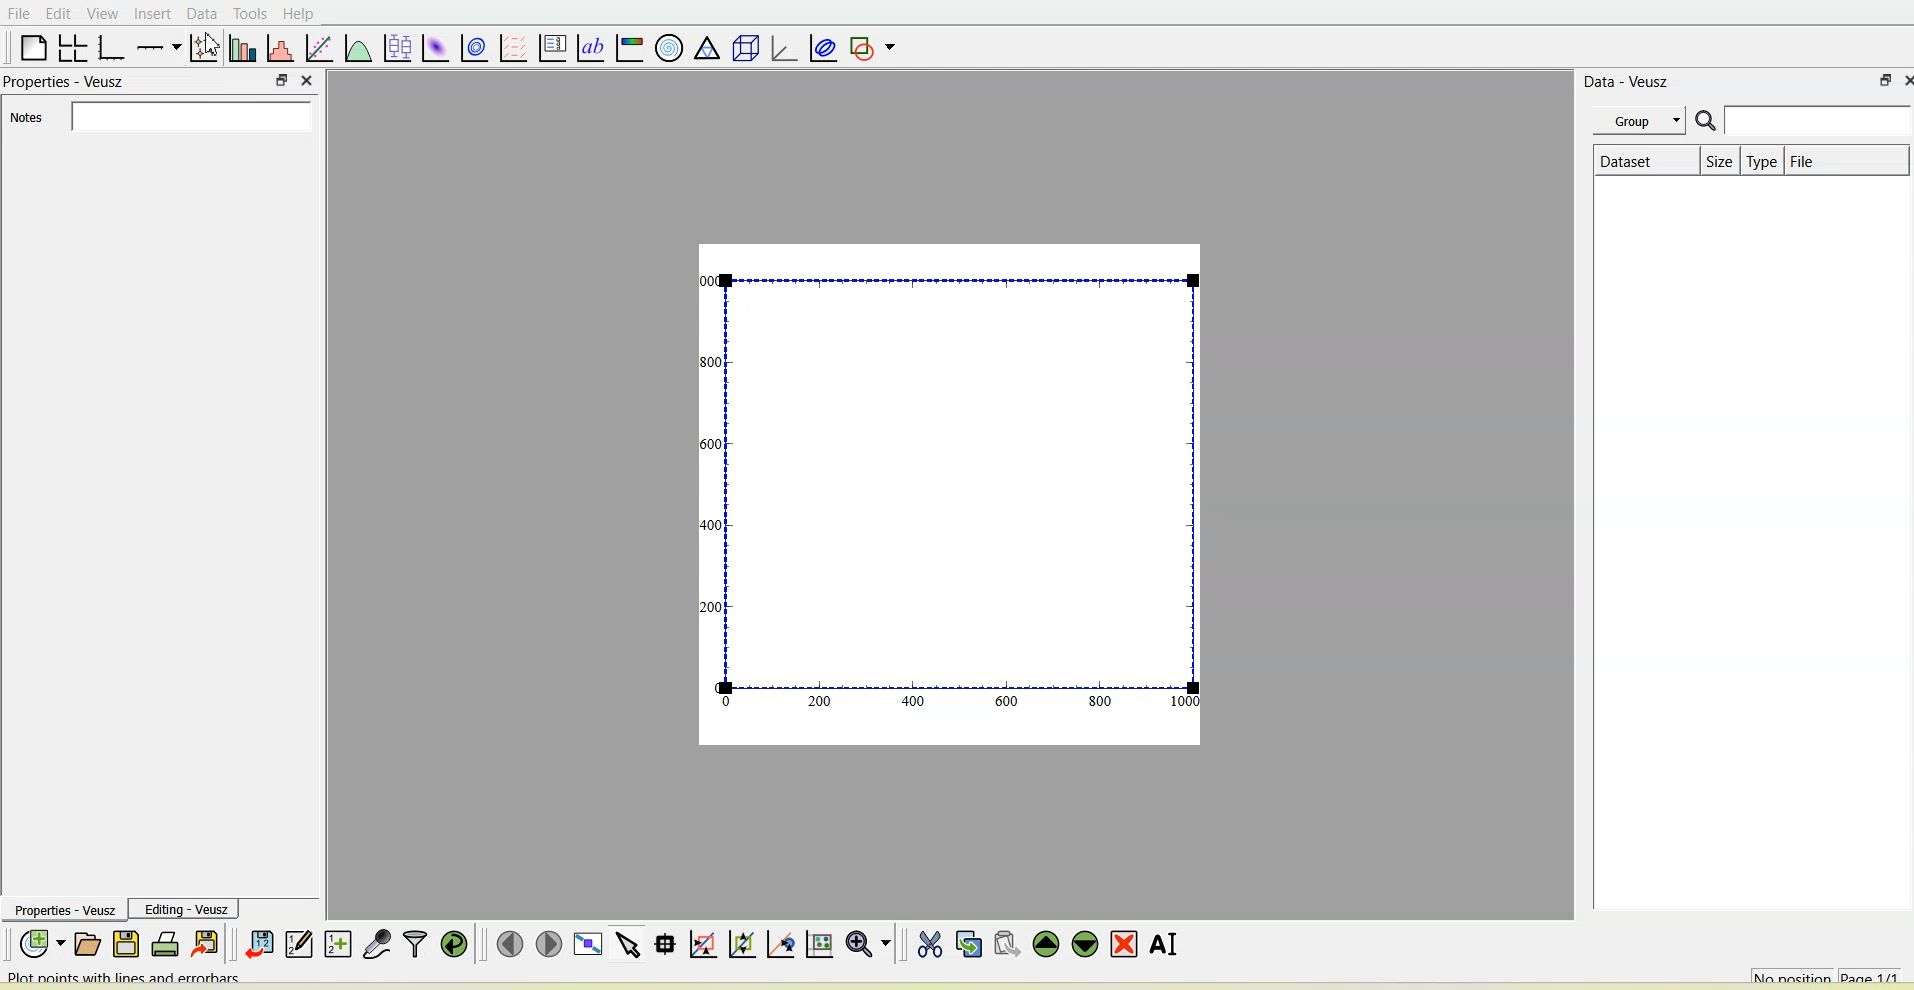  Describe the element at coordinates (664, 945) in the screenshot. I see `Read data points on the graph` at that location.